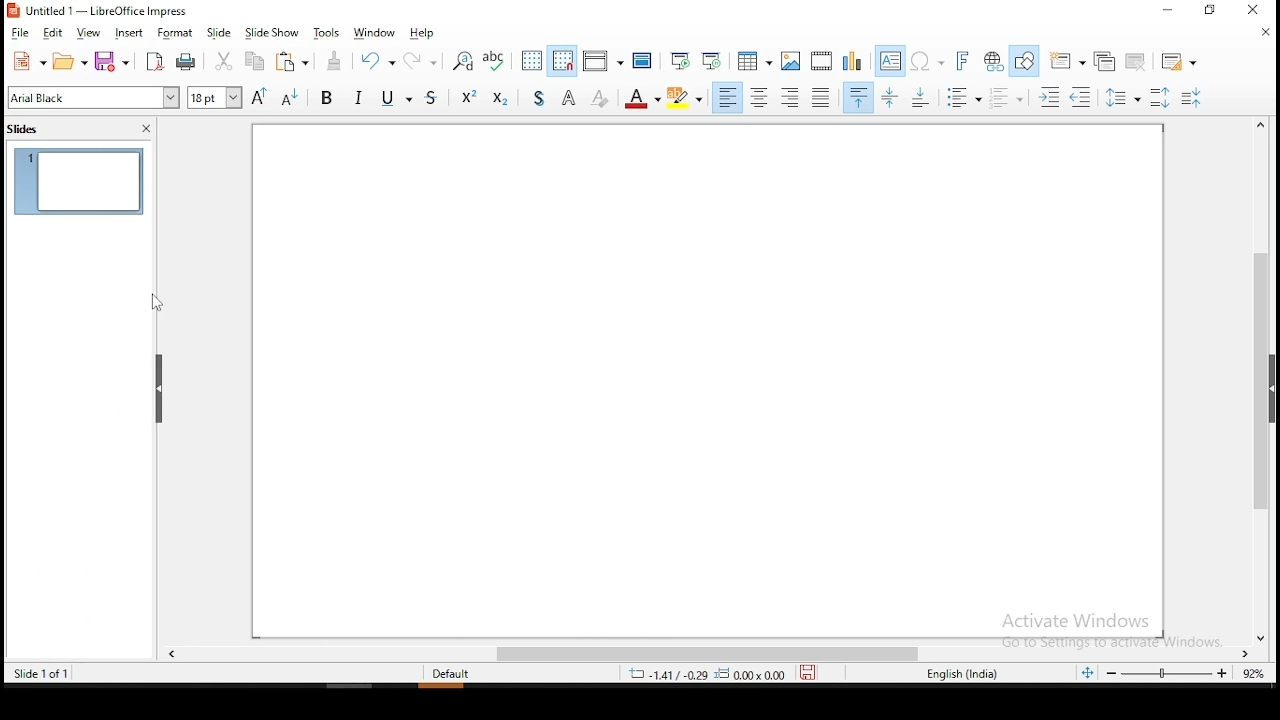 Image resolution: width=1280 pixels, height=720 pixels. I want to click on zoom level, so click(1254, 674).